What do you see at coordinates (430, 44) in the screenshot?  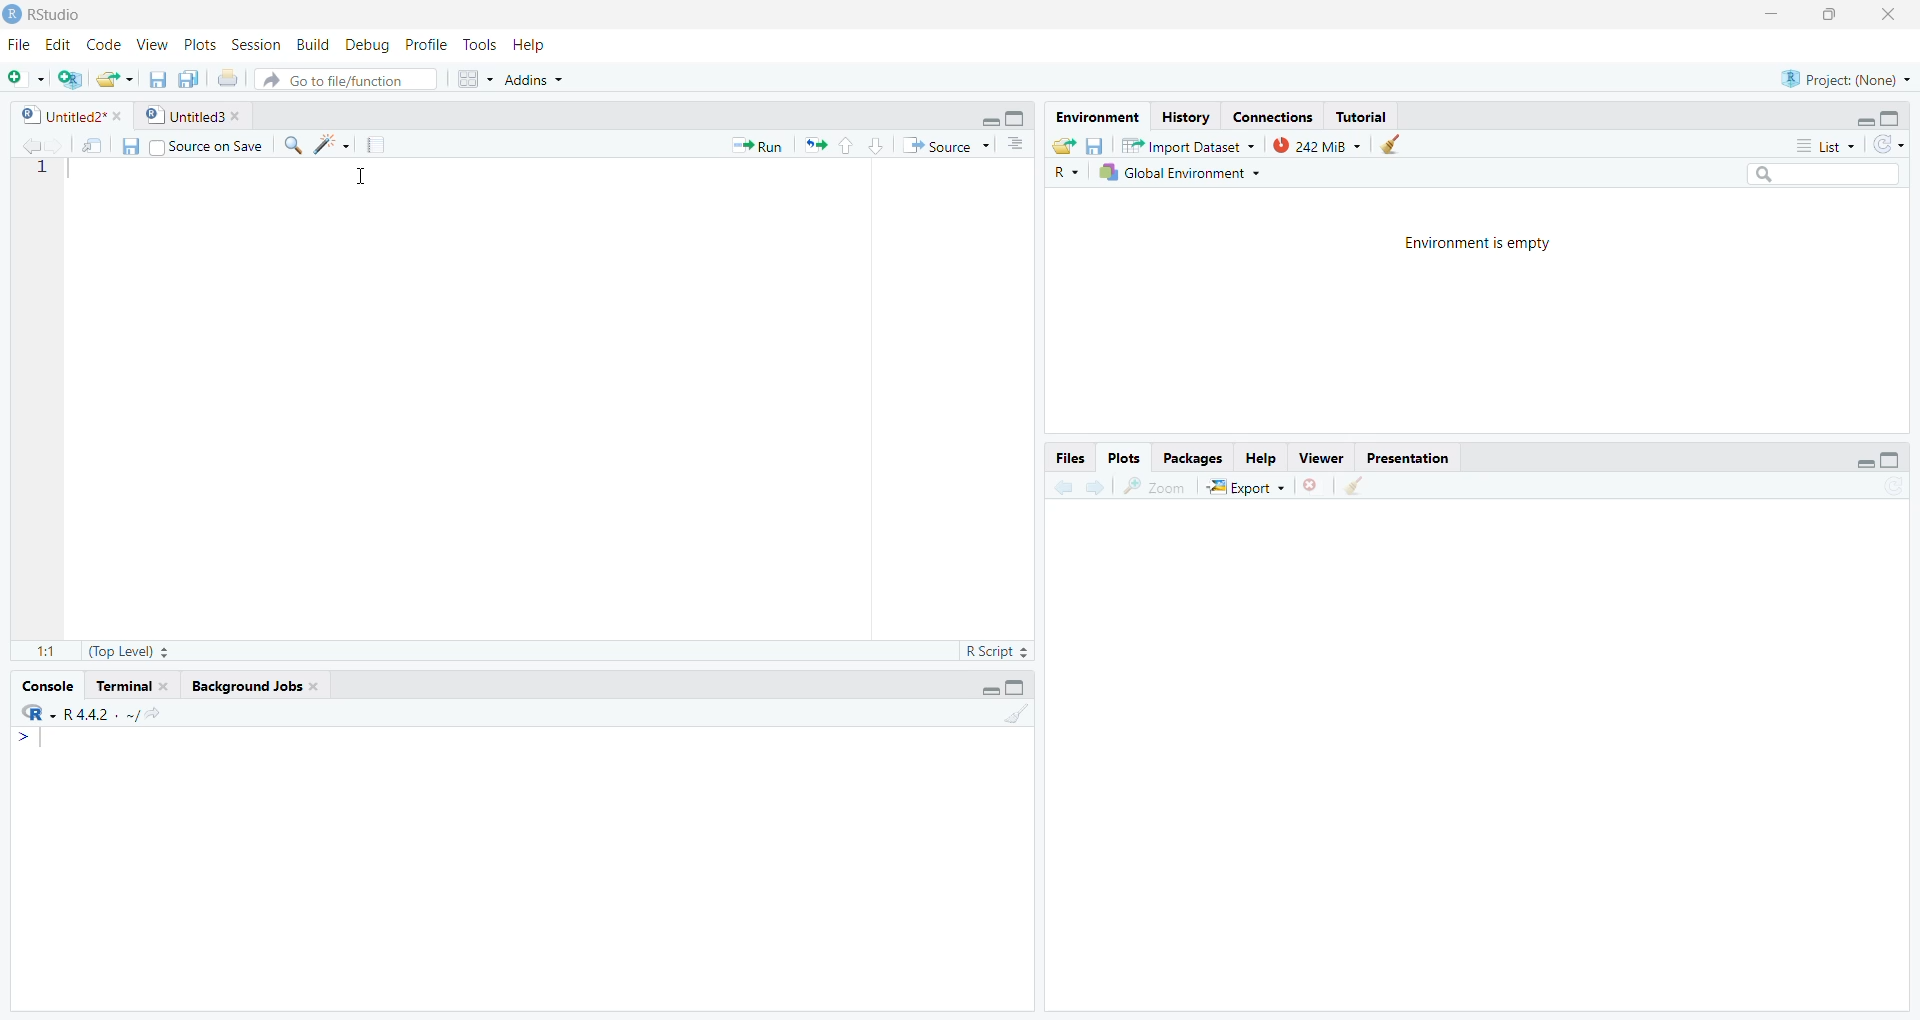 I see `Profile` at bounding box center [430, 44].